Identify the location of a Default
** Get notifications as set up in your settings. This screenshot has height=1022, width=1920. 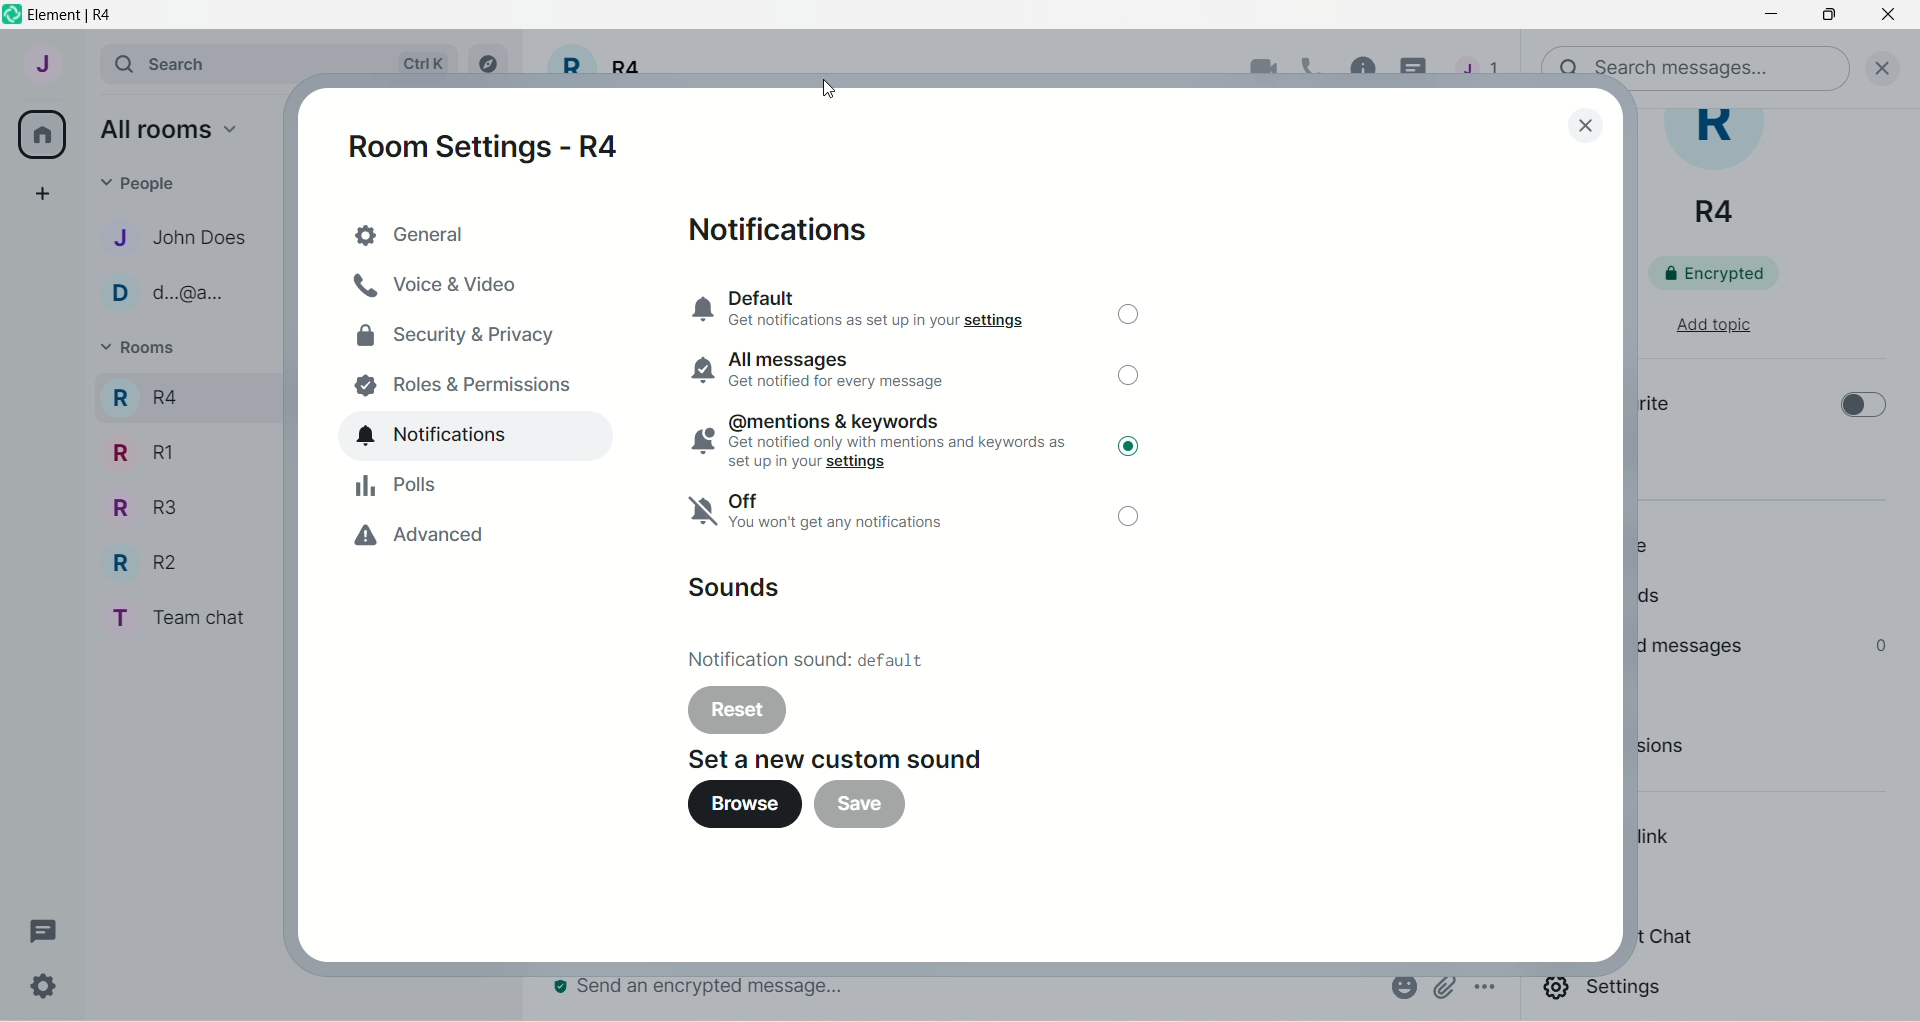
(874, 308).